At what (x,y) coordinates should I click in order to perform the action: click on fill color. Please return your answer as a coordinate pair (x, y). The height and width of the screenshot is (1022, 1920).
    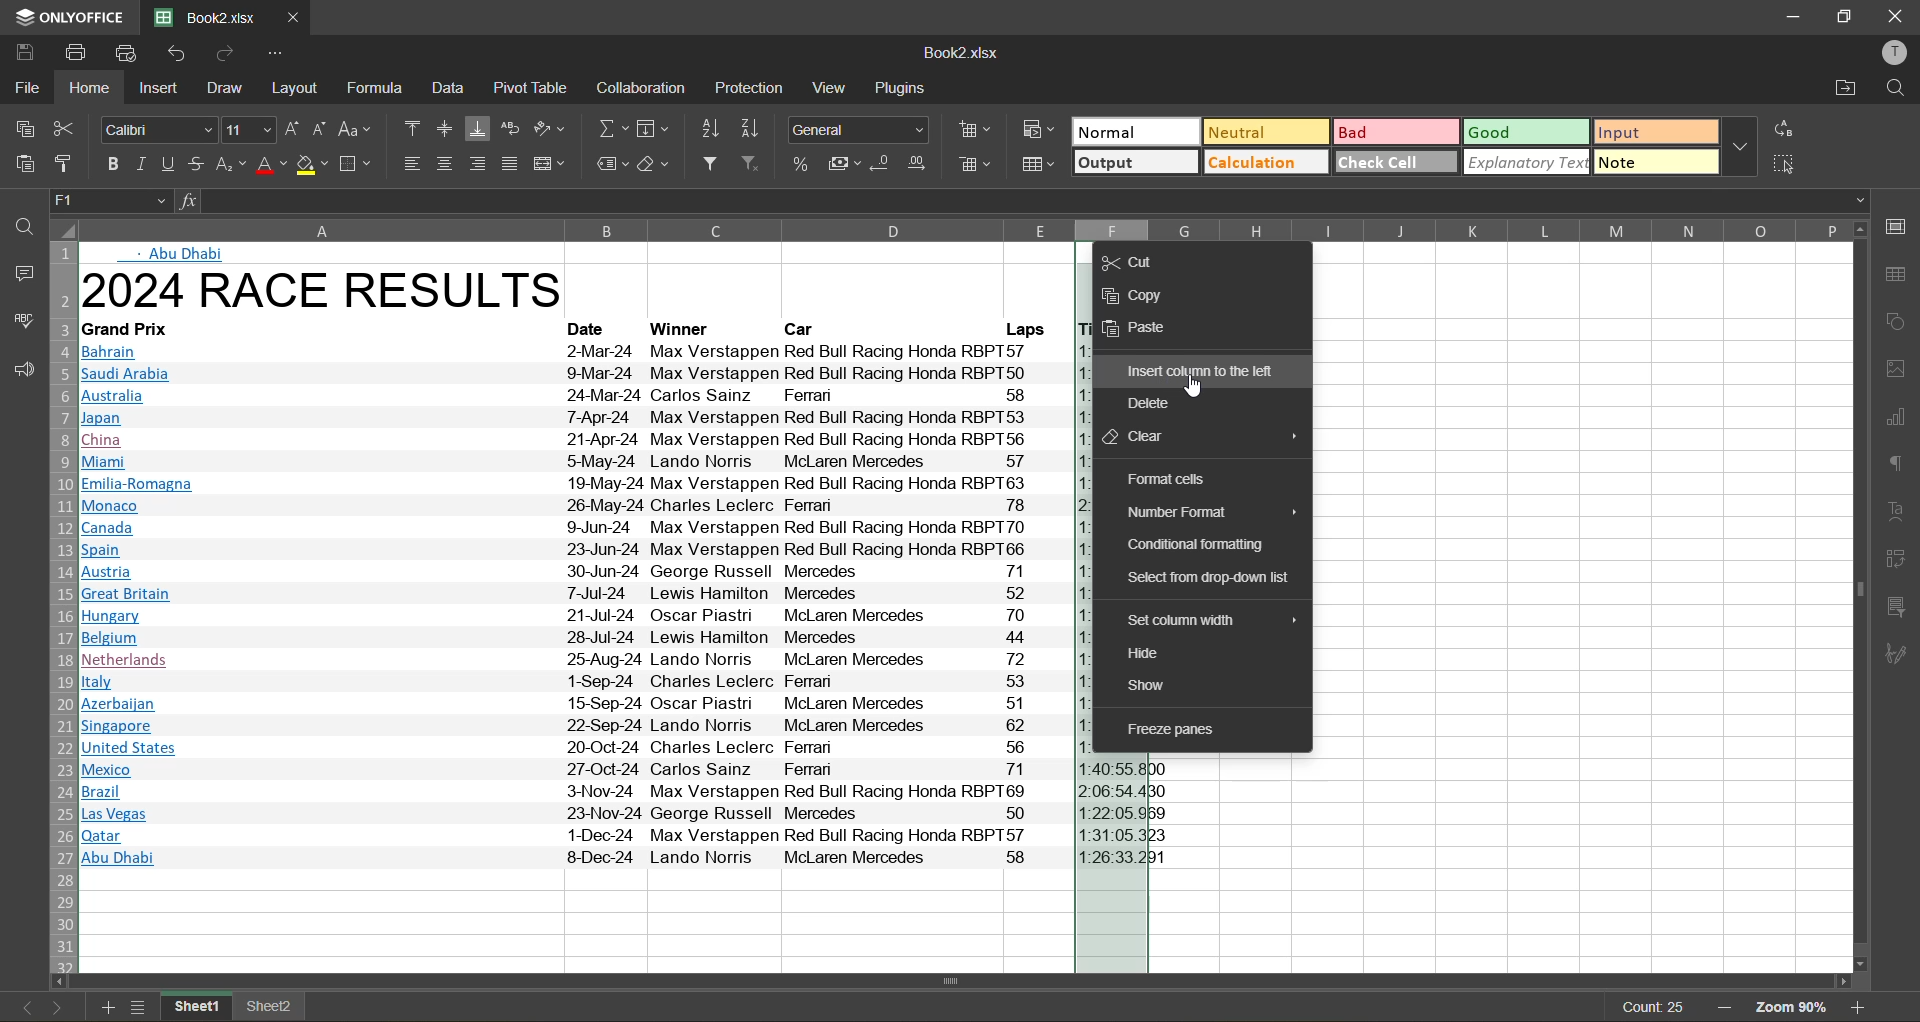
    Looking at the image, I should click on (311, 164).